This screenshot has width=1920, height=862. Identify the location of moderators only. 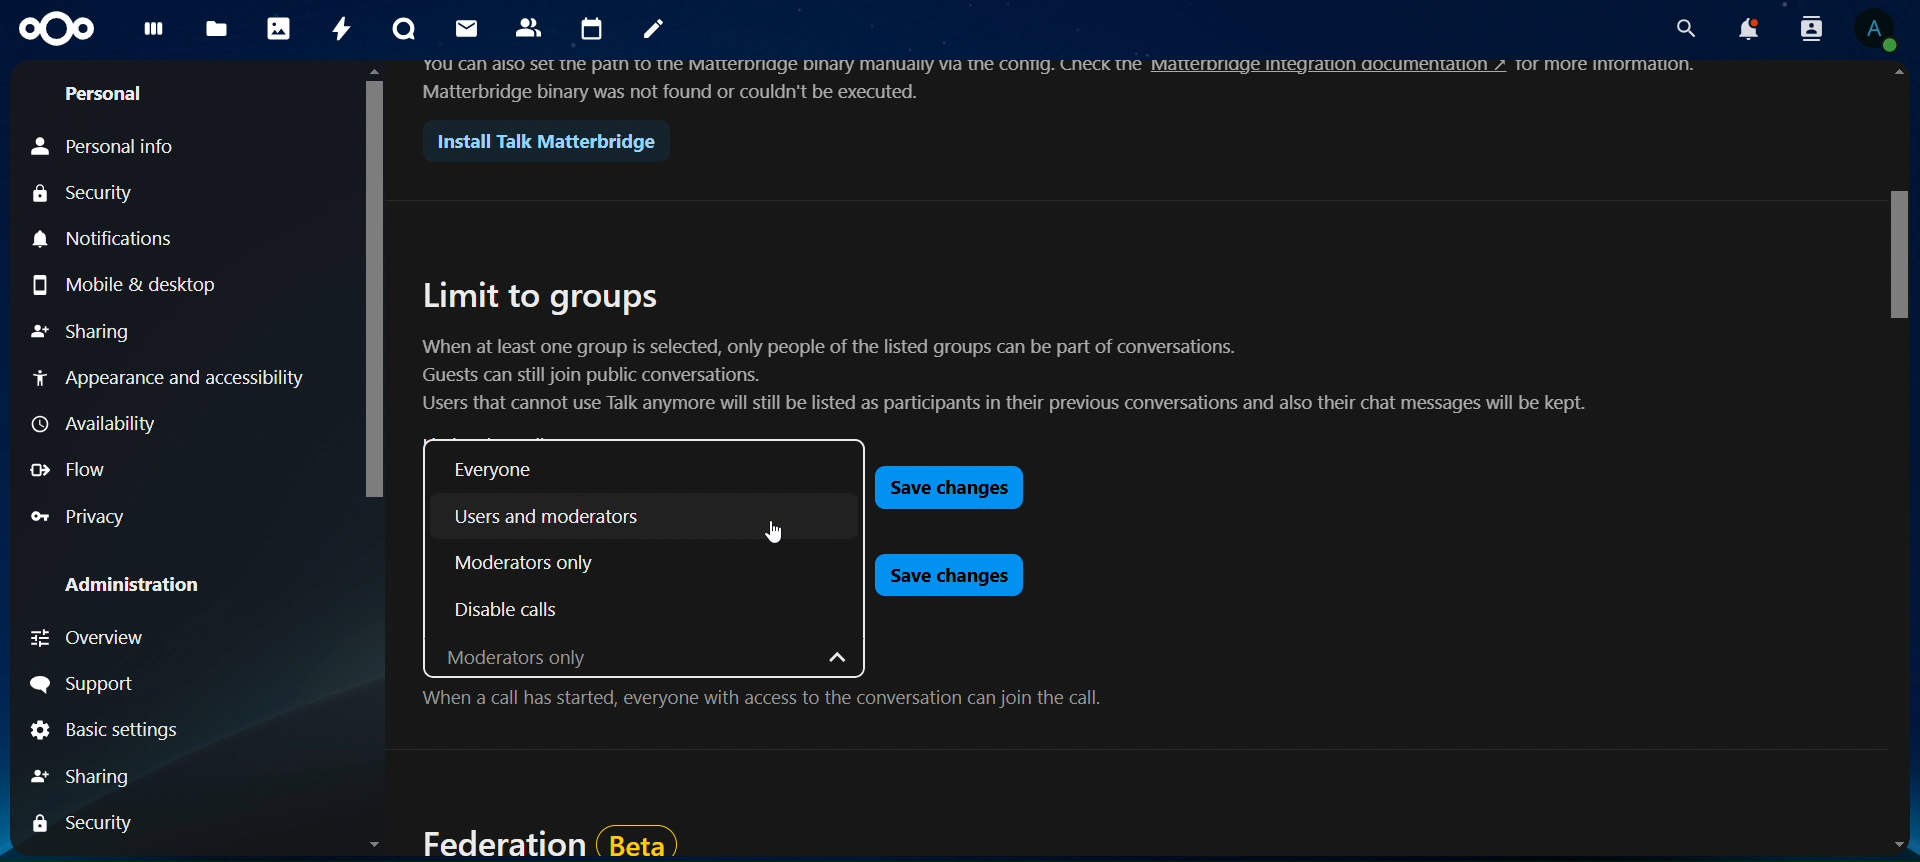
(527, 658).